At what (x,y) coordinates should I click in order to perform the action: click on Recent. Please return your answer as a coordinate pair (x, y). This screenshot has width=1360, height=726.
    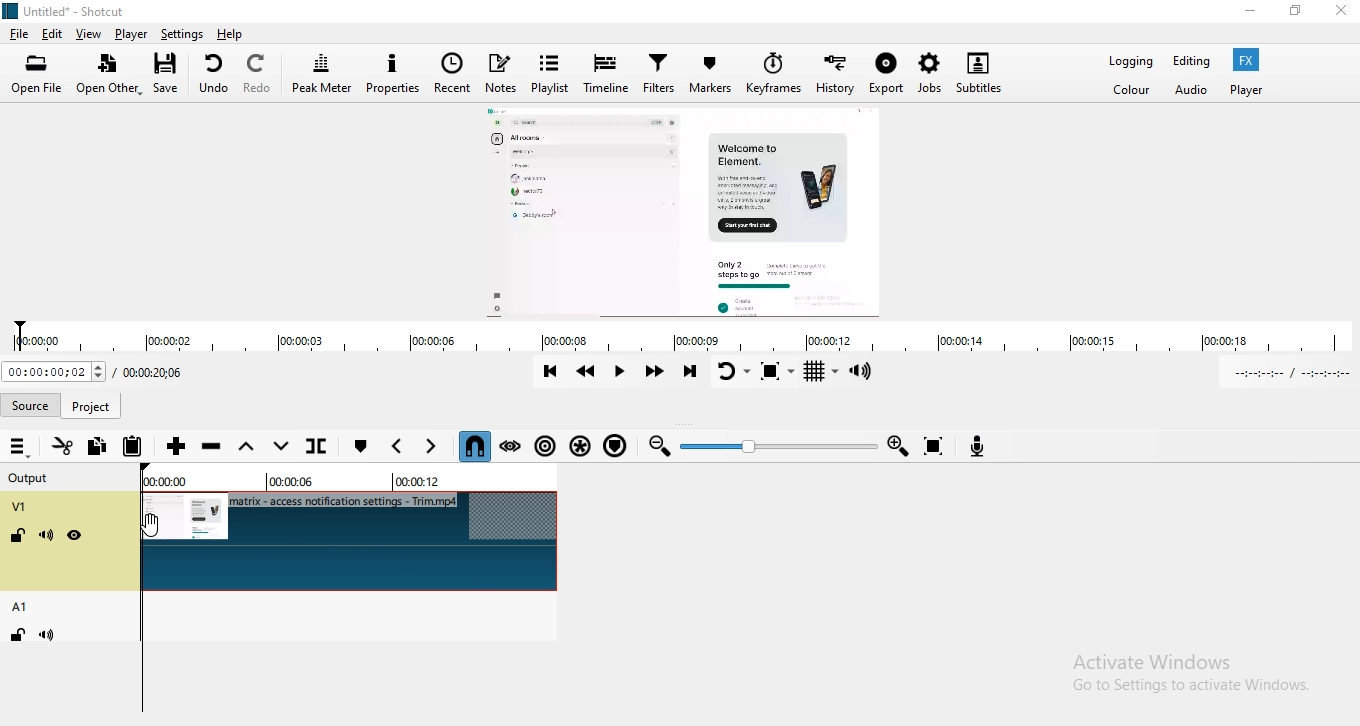
    Looking at the image, I should click on (455, 74).